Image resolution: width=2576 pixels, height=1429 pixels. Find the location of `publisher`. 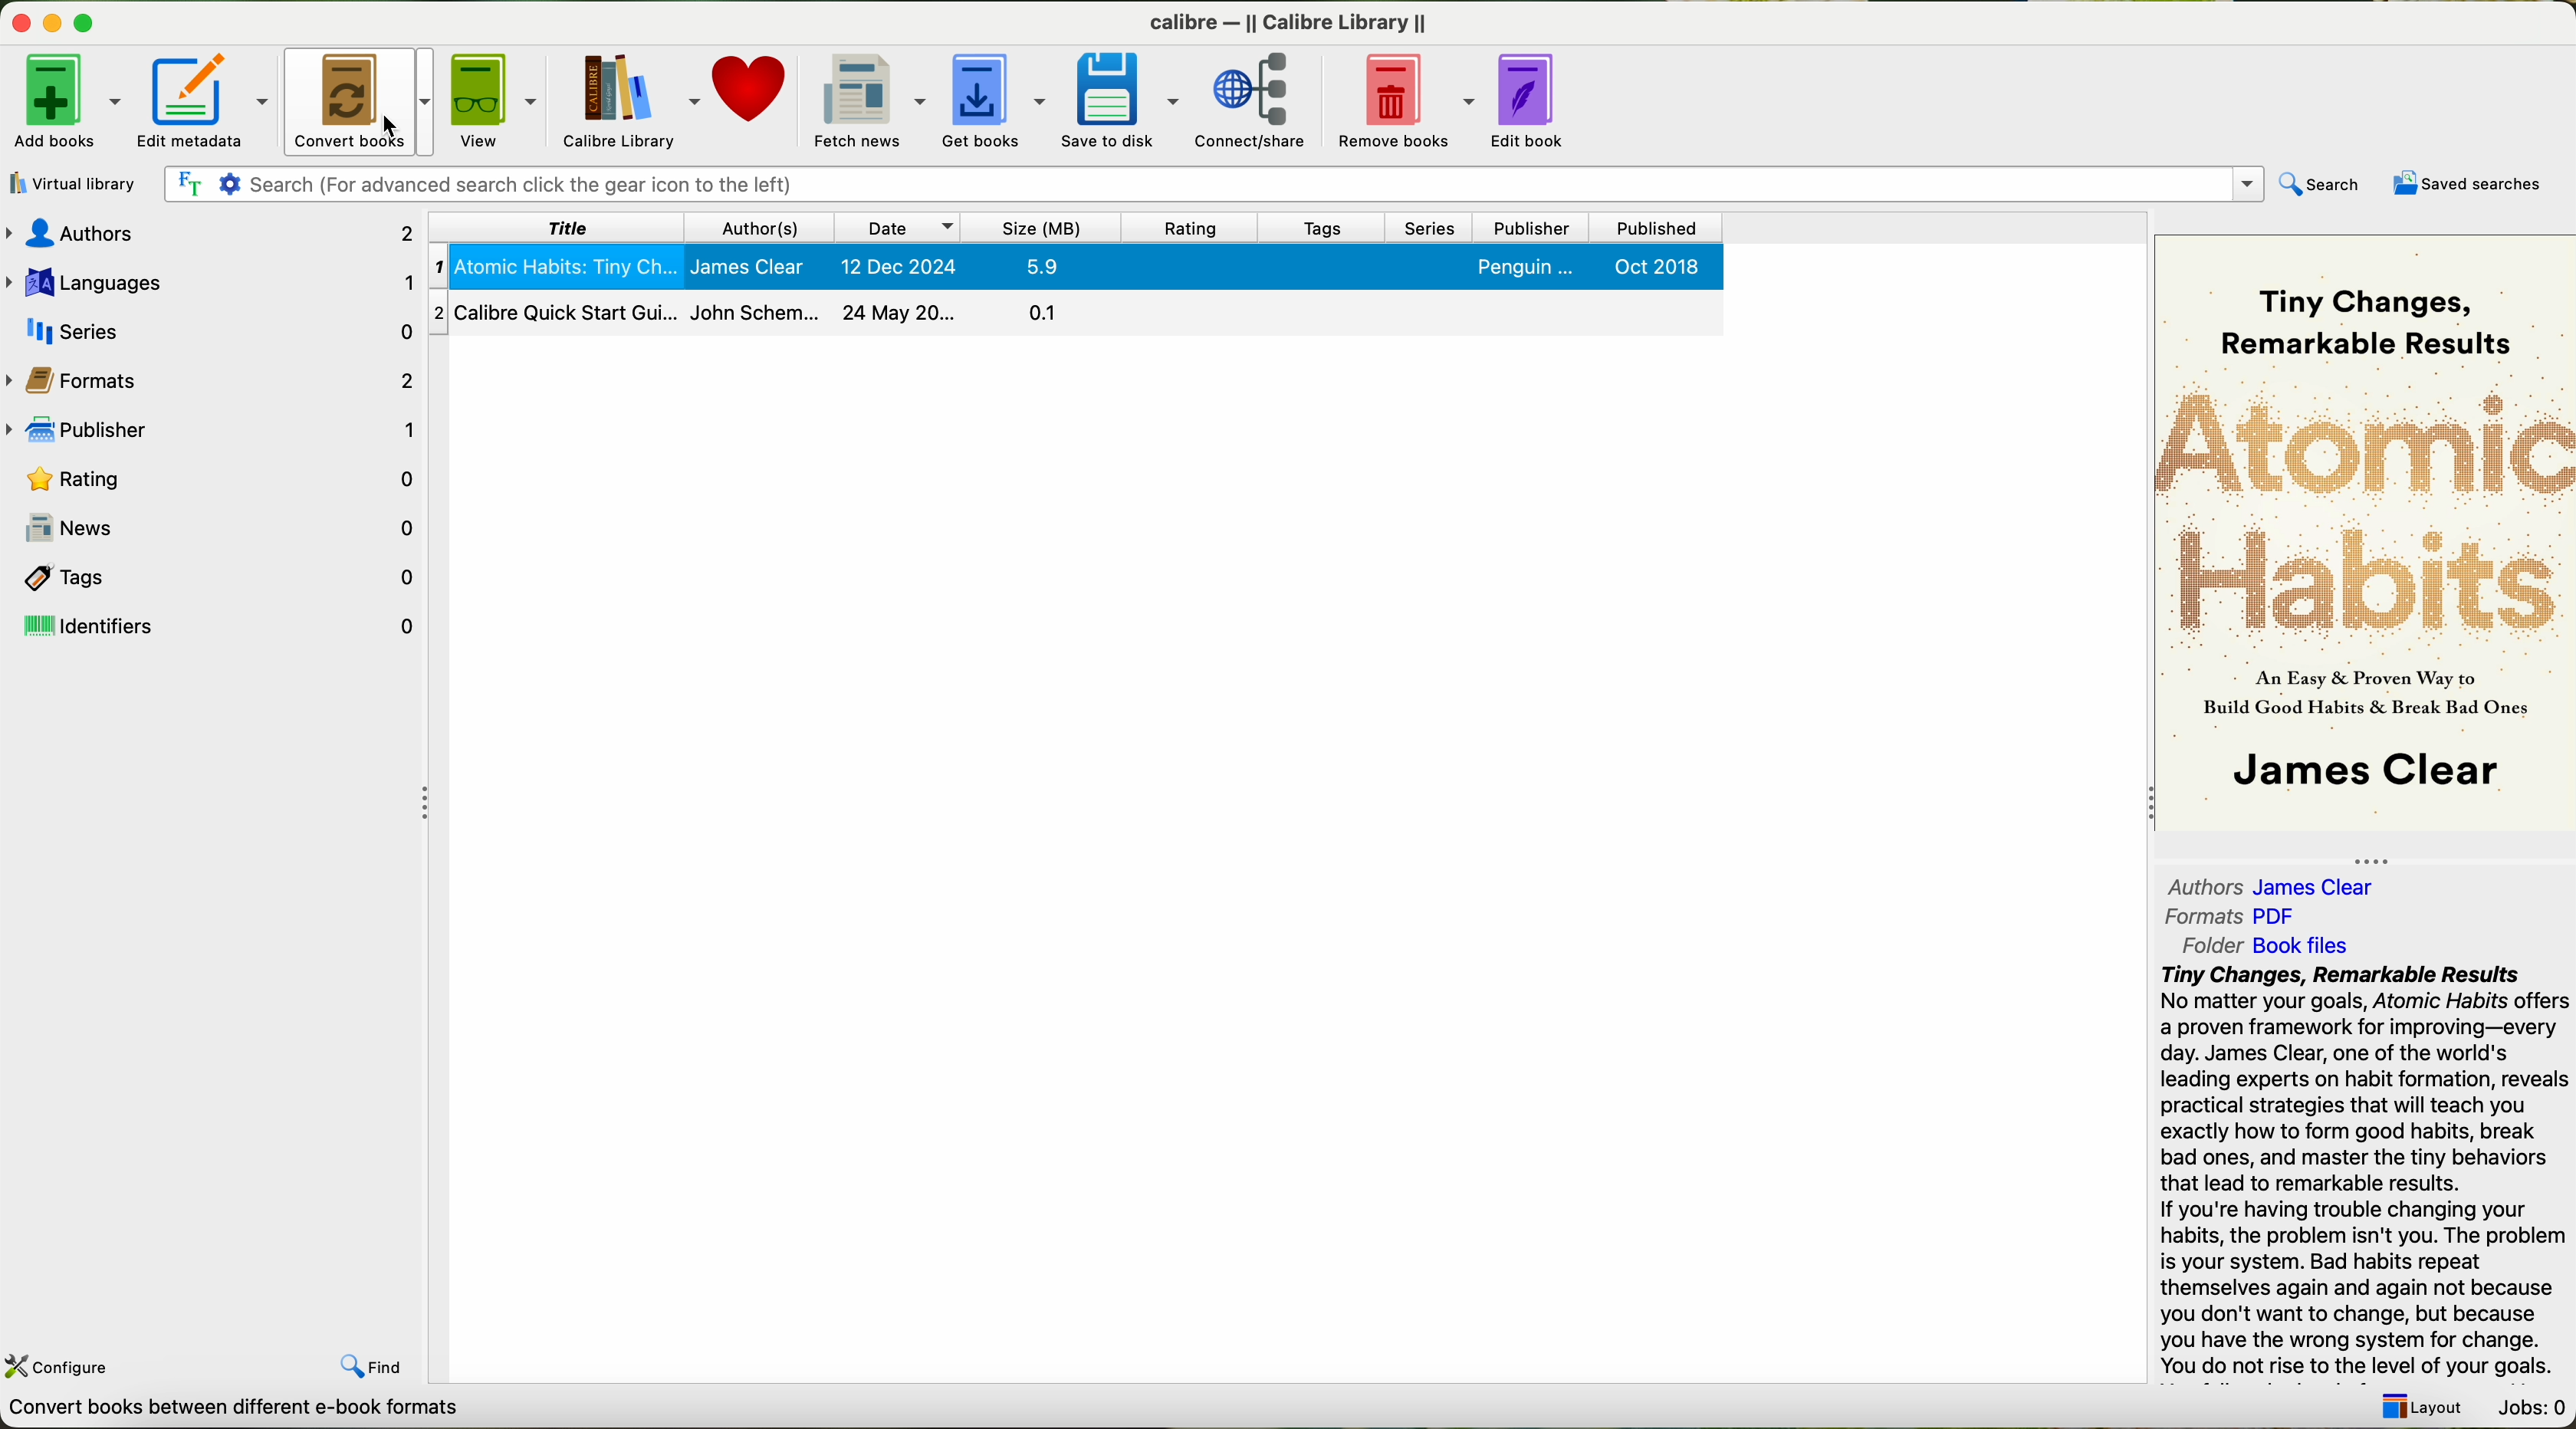

publisher is located at coordinates (213, 427).